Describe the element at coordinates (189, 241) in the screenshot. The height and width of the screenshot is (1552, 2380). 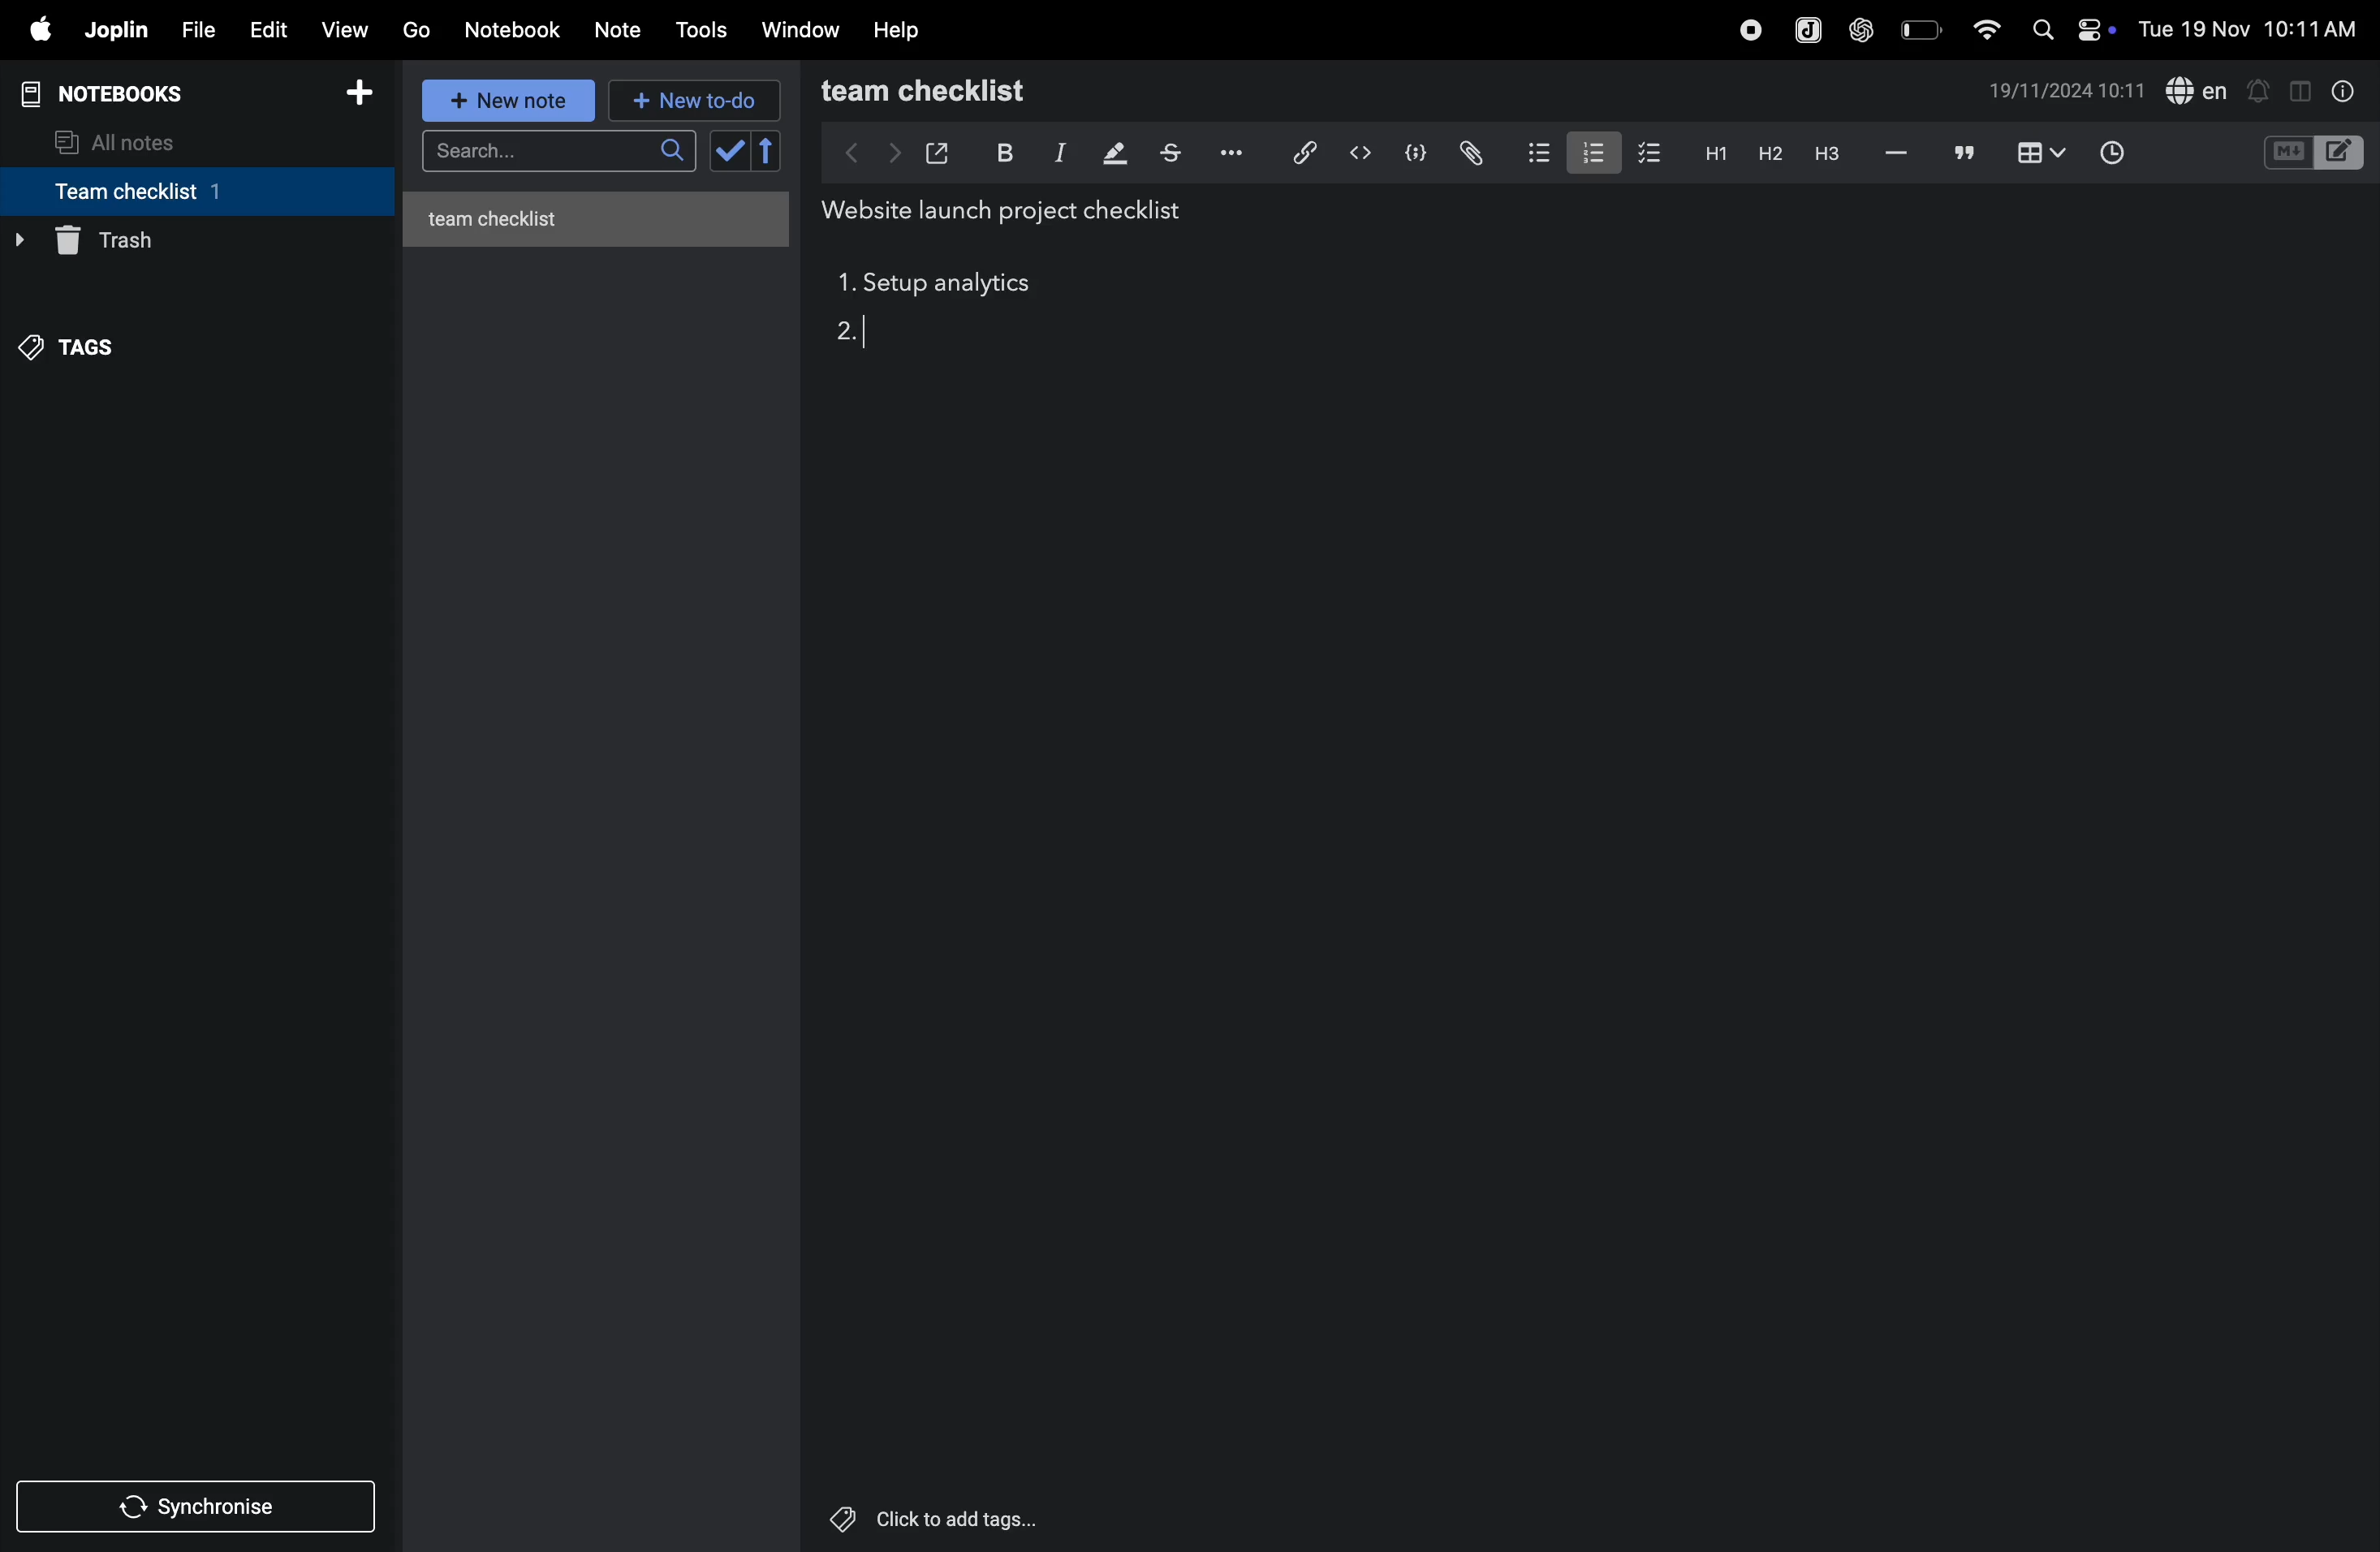
I see `trash` at that location.